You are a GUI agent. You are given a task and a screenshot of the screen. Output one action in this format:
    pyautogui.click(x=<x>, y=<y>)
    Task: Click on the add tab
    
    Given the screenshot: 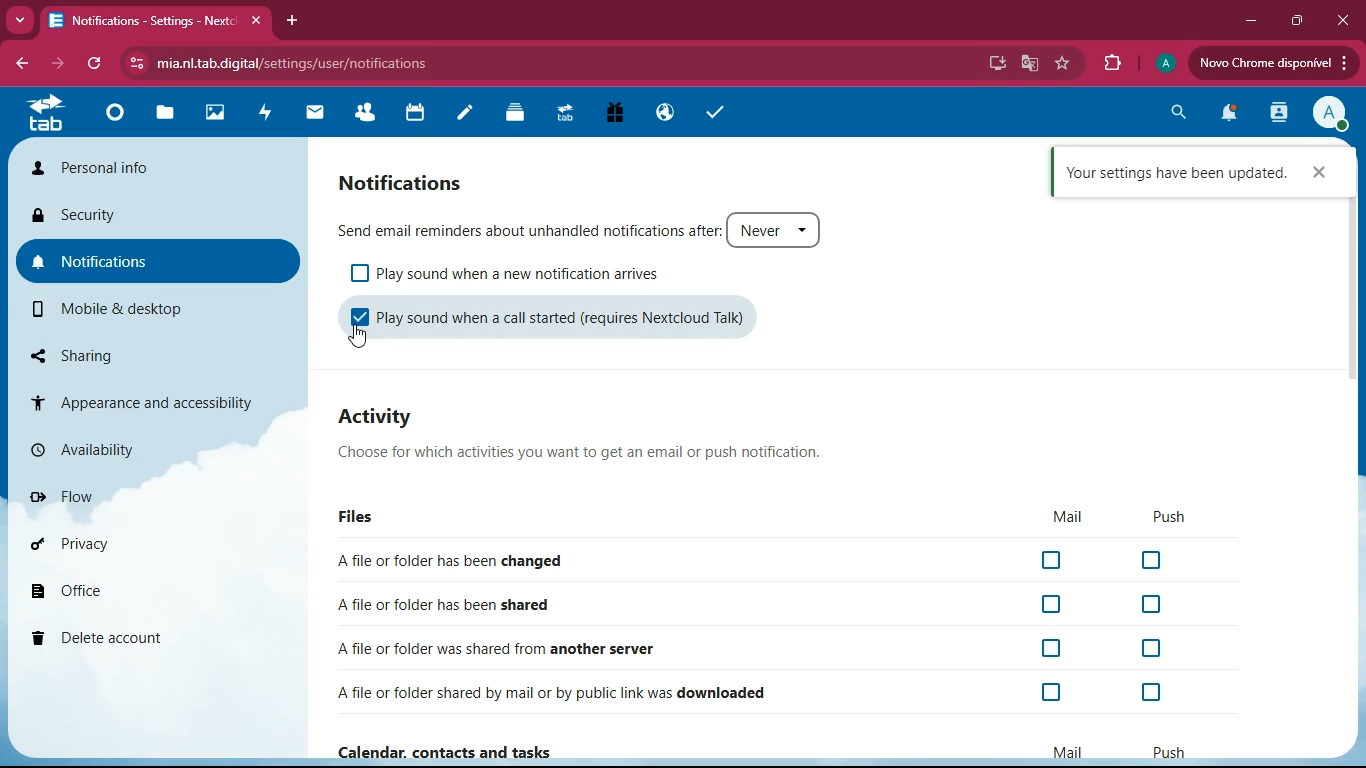 What is the action you would take?
    pyautogui.click(x=292, y=24)
    